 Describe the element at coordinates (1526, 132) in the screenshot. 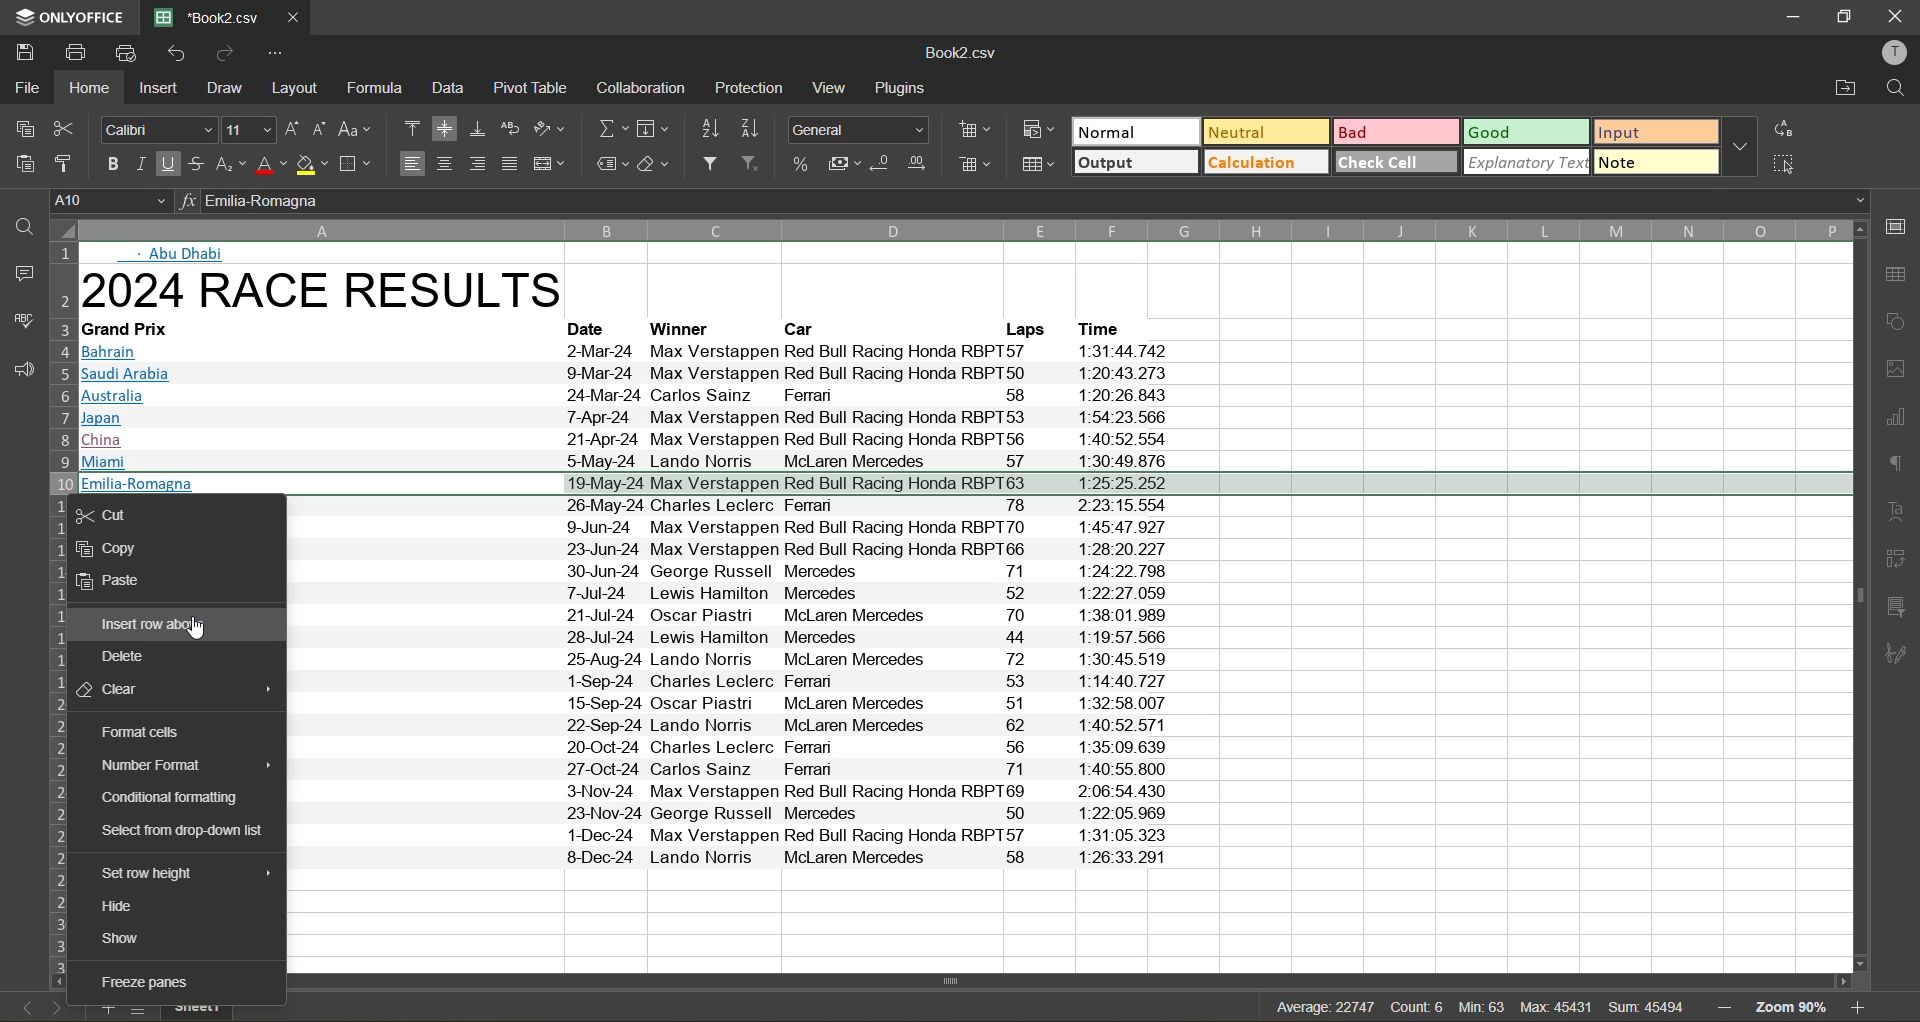

I see `good` at that location.